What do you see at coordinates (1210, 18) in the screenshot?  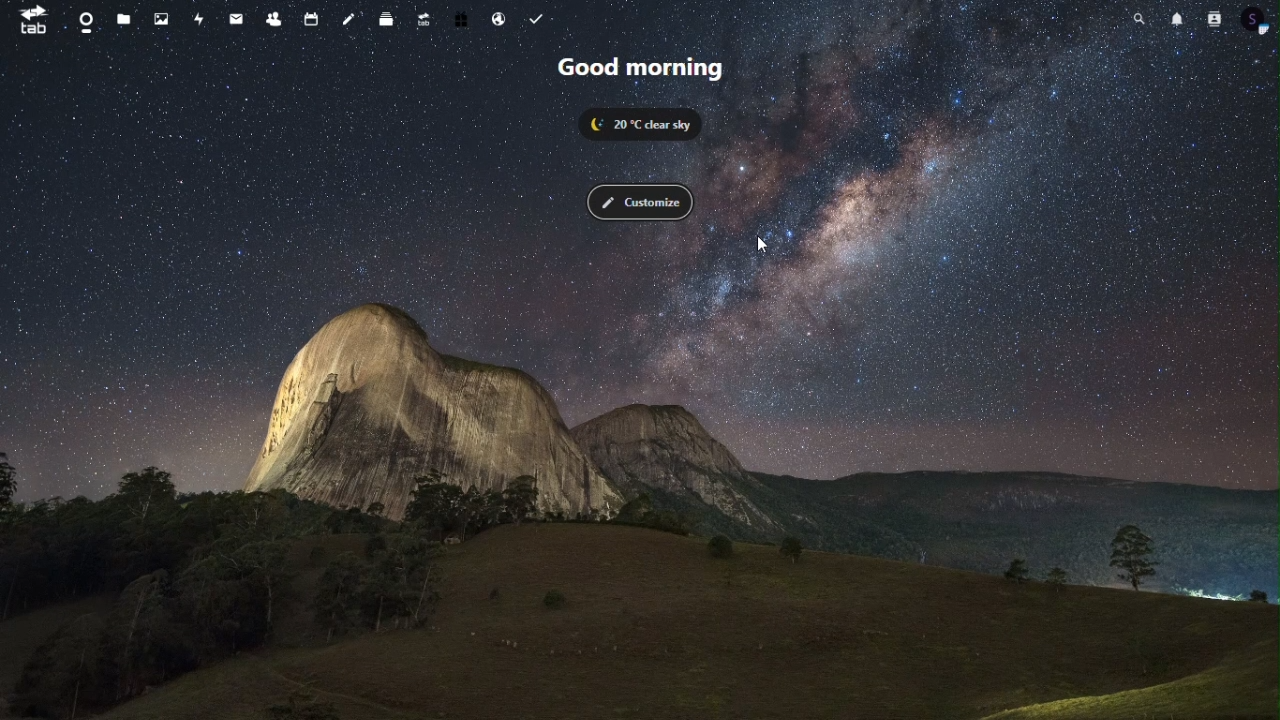 I see `contacts` at bounding box center [1210, 18].